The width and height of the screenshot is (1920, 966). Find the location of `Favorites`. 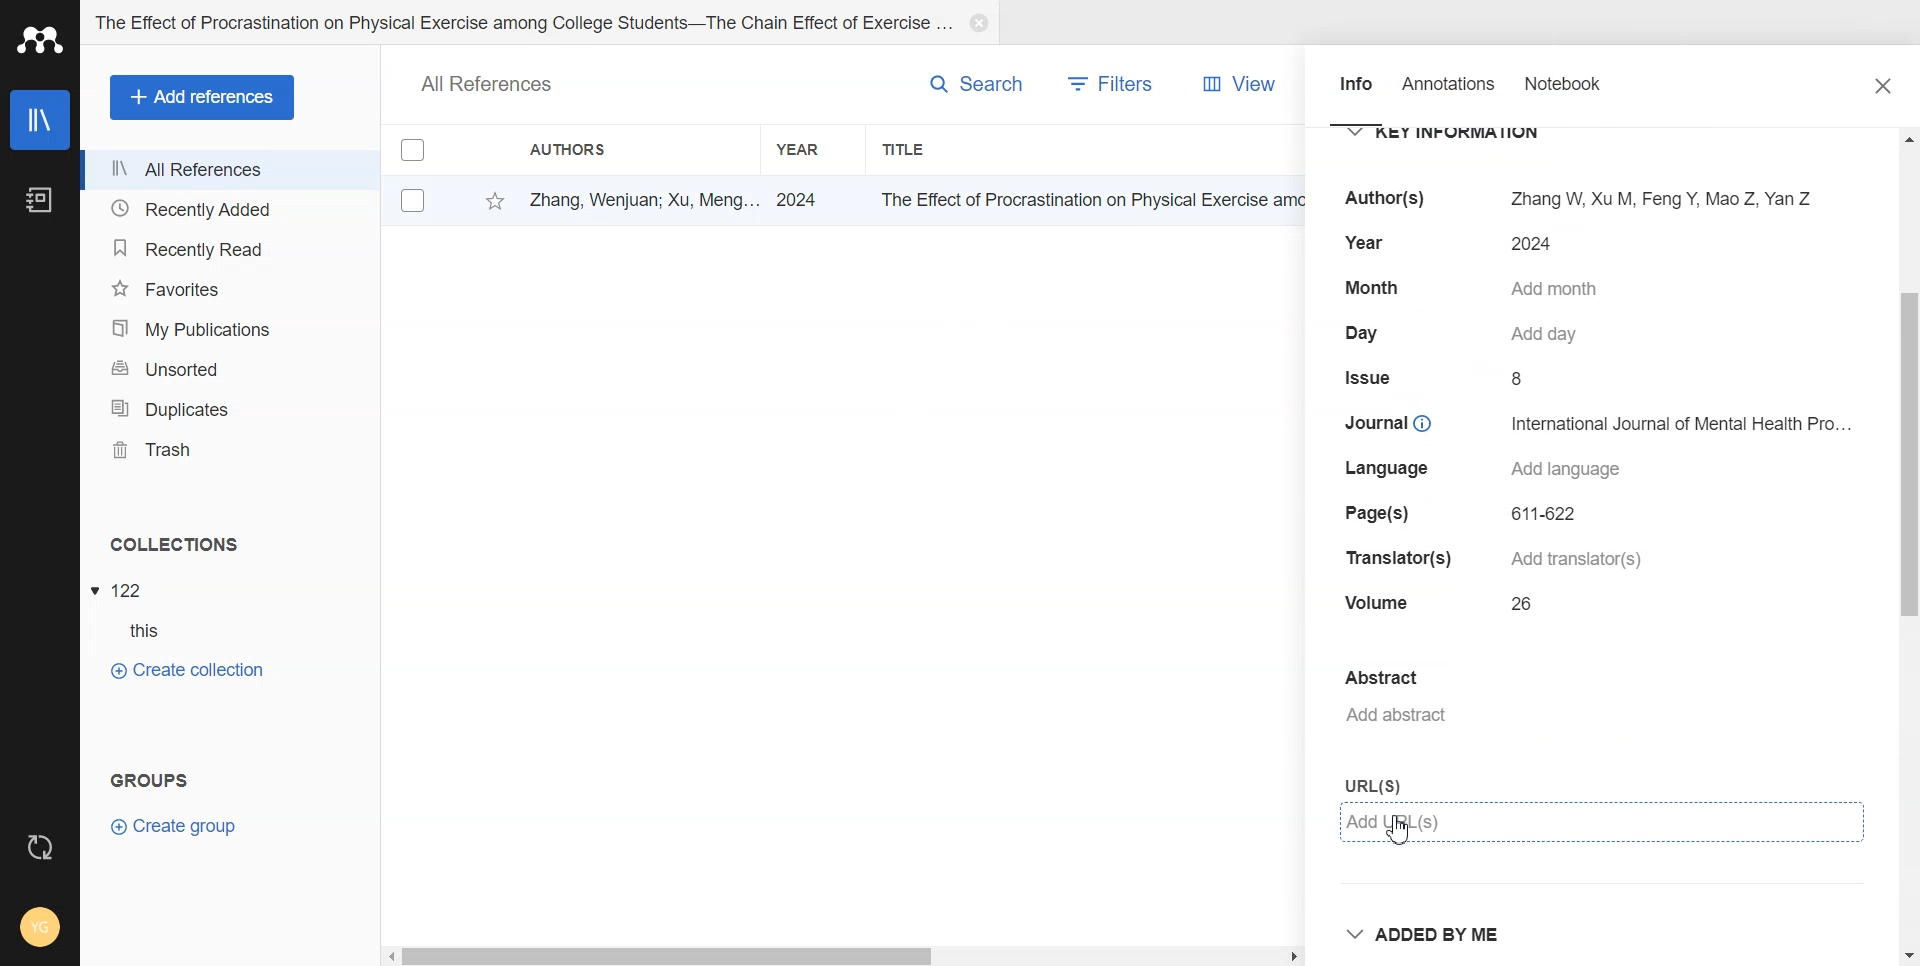

Favorites is located at coordinates (230, 288).